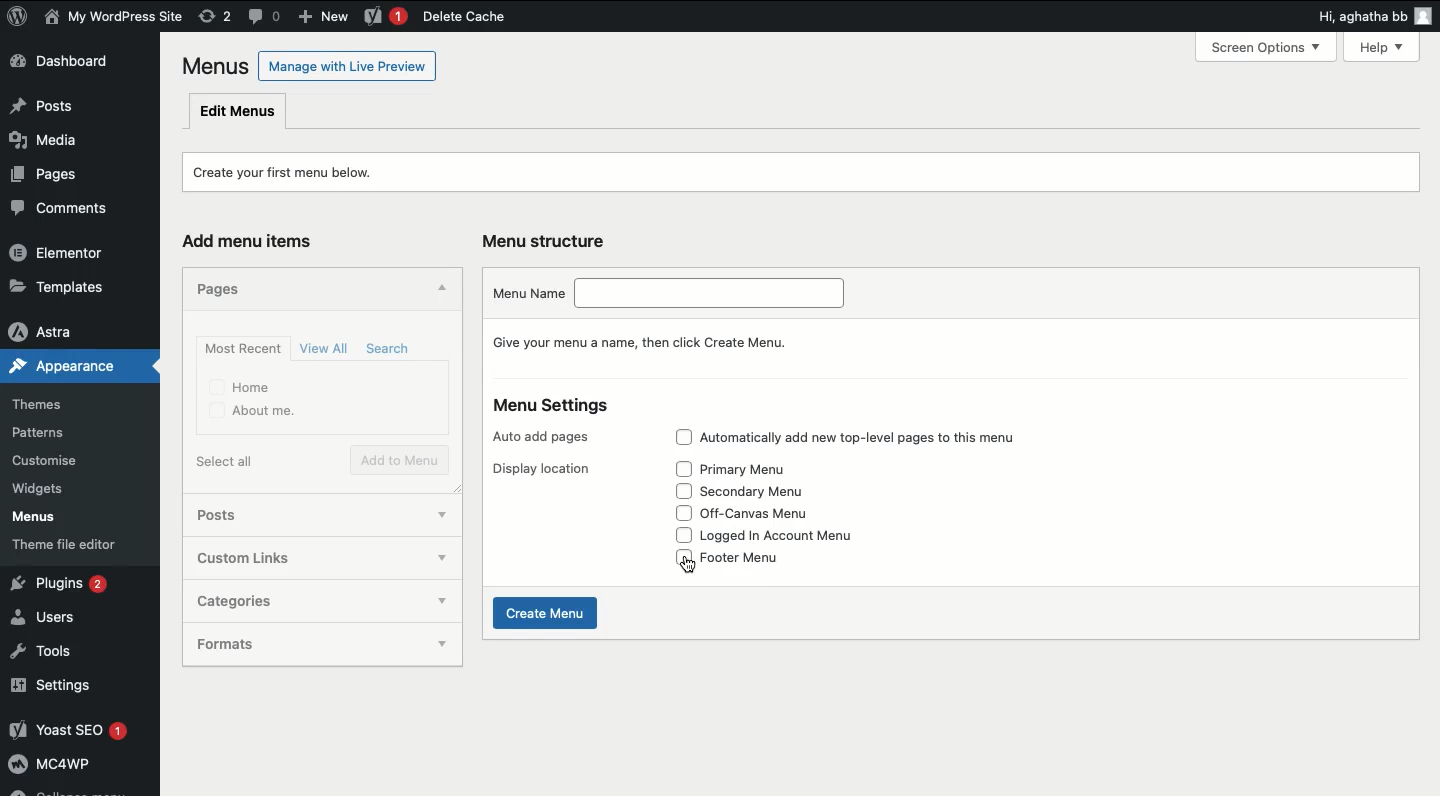 The height and width of the screenshot is (796, 1440). What do you see at coordinates (242, 349) in the screenshot?
I see `Most recent` at bounding box center [242, 349].